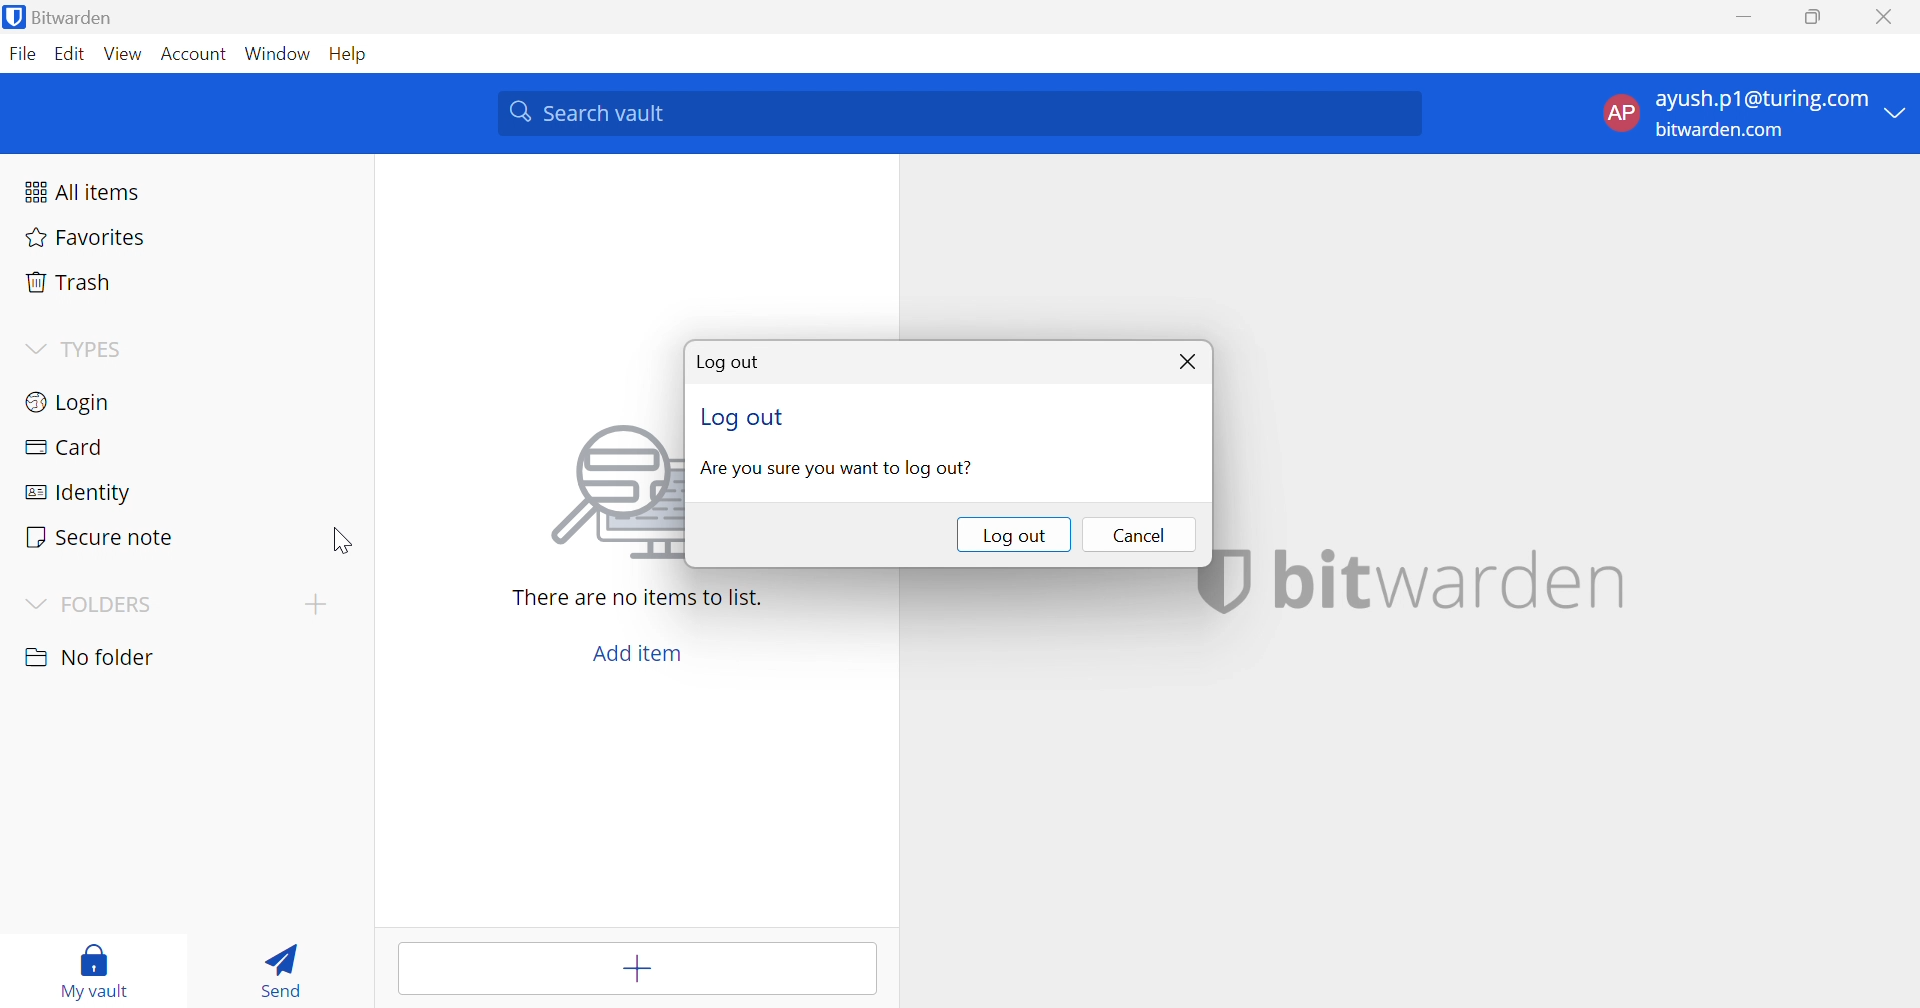 The image size is (1920, 1008). Describe the element at coordinates (1755, 112) in the screenshot. I see `account options` at that location.